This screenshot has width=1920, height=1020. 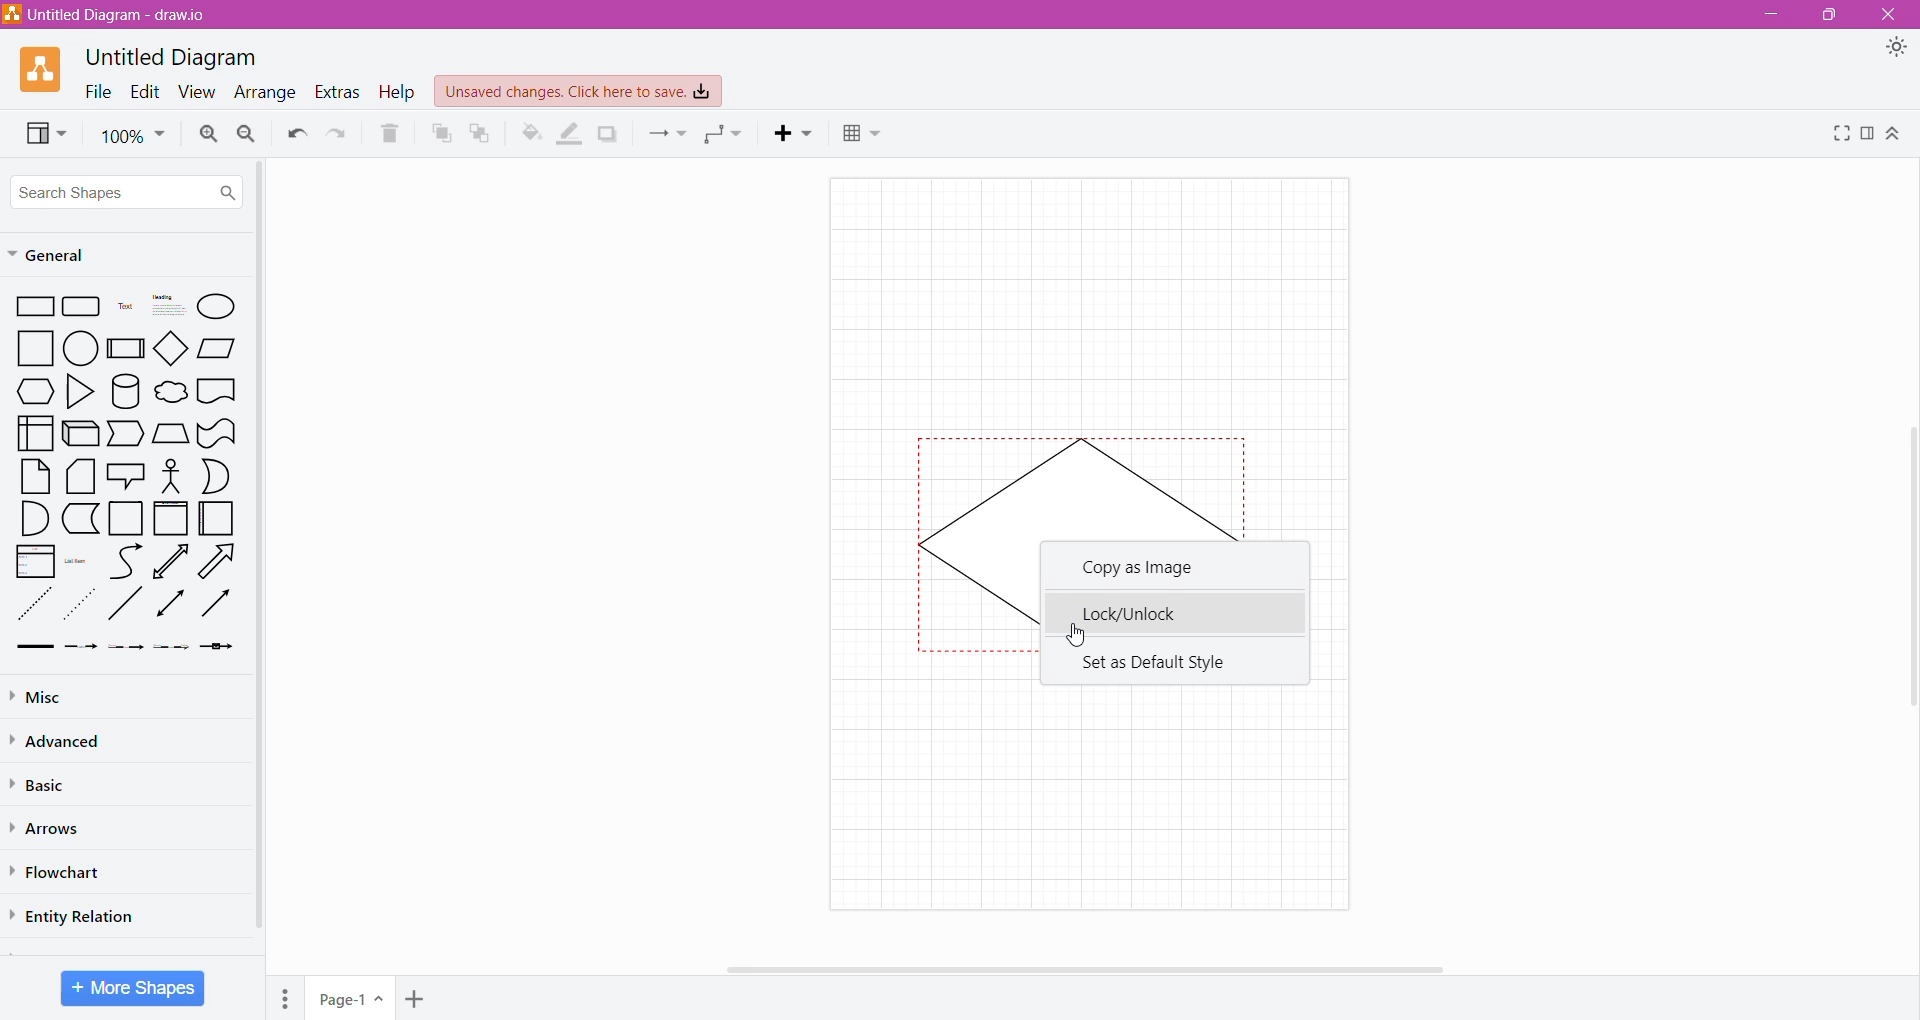 What do you see at coordinates (172, 561) in the screenshot?
I see `Bidirectional Arrow` at bounding box center [172, 561].